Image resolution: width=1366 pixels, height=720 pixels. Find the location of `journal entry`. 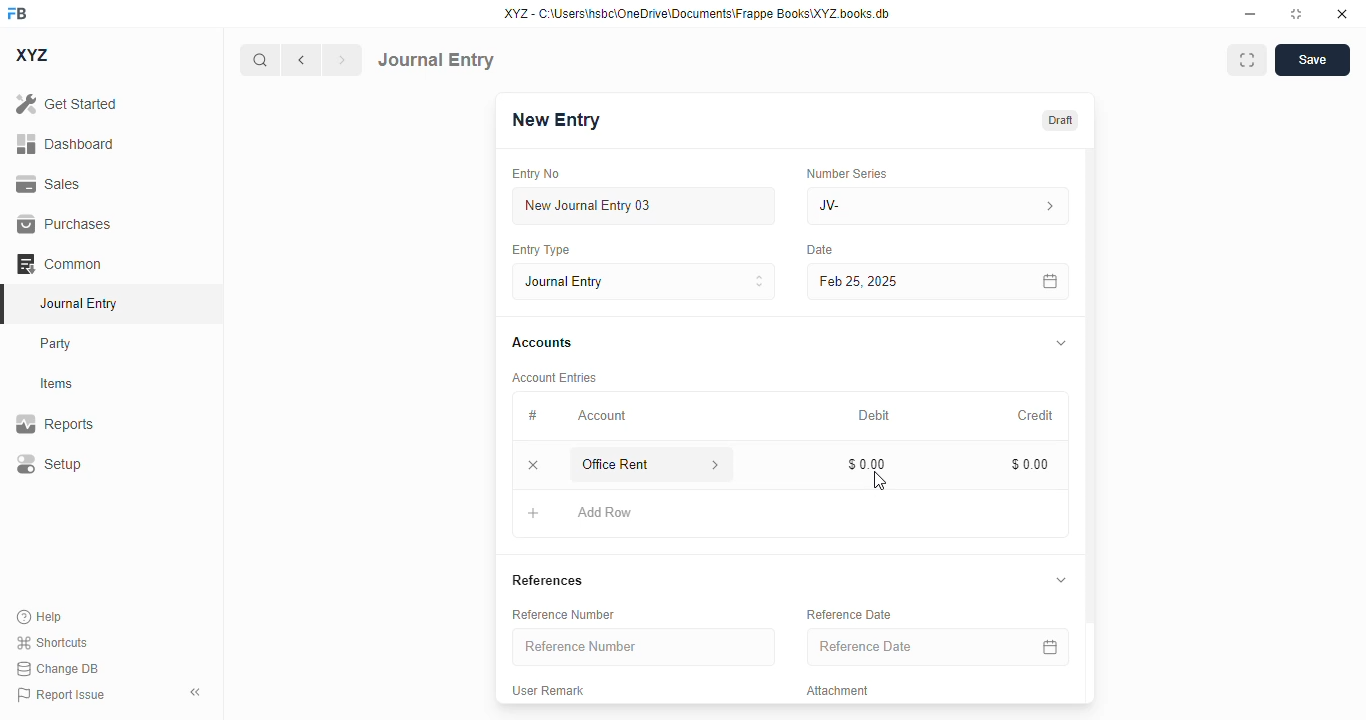

journal entry is located at coordinates (436, 60).